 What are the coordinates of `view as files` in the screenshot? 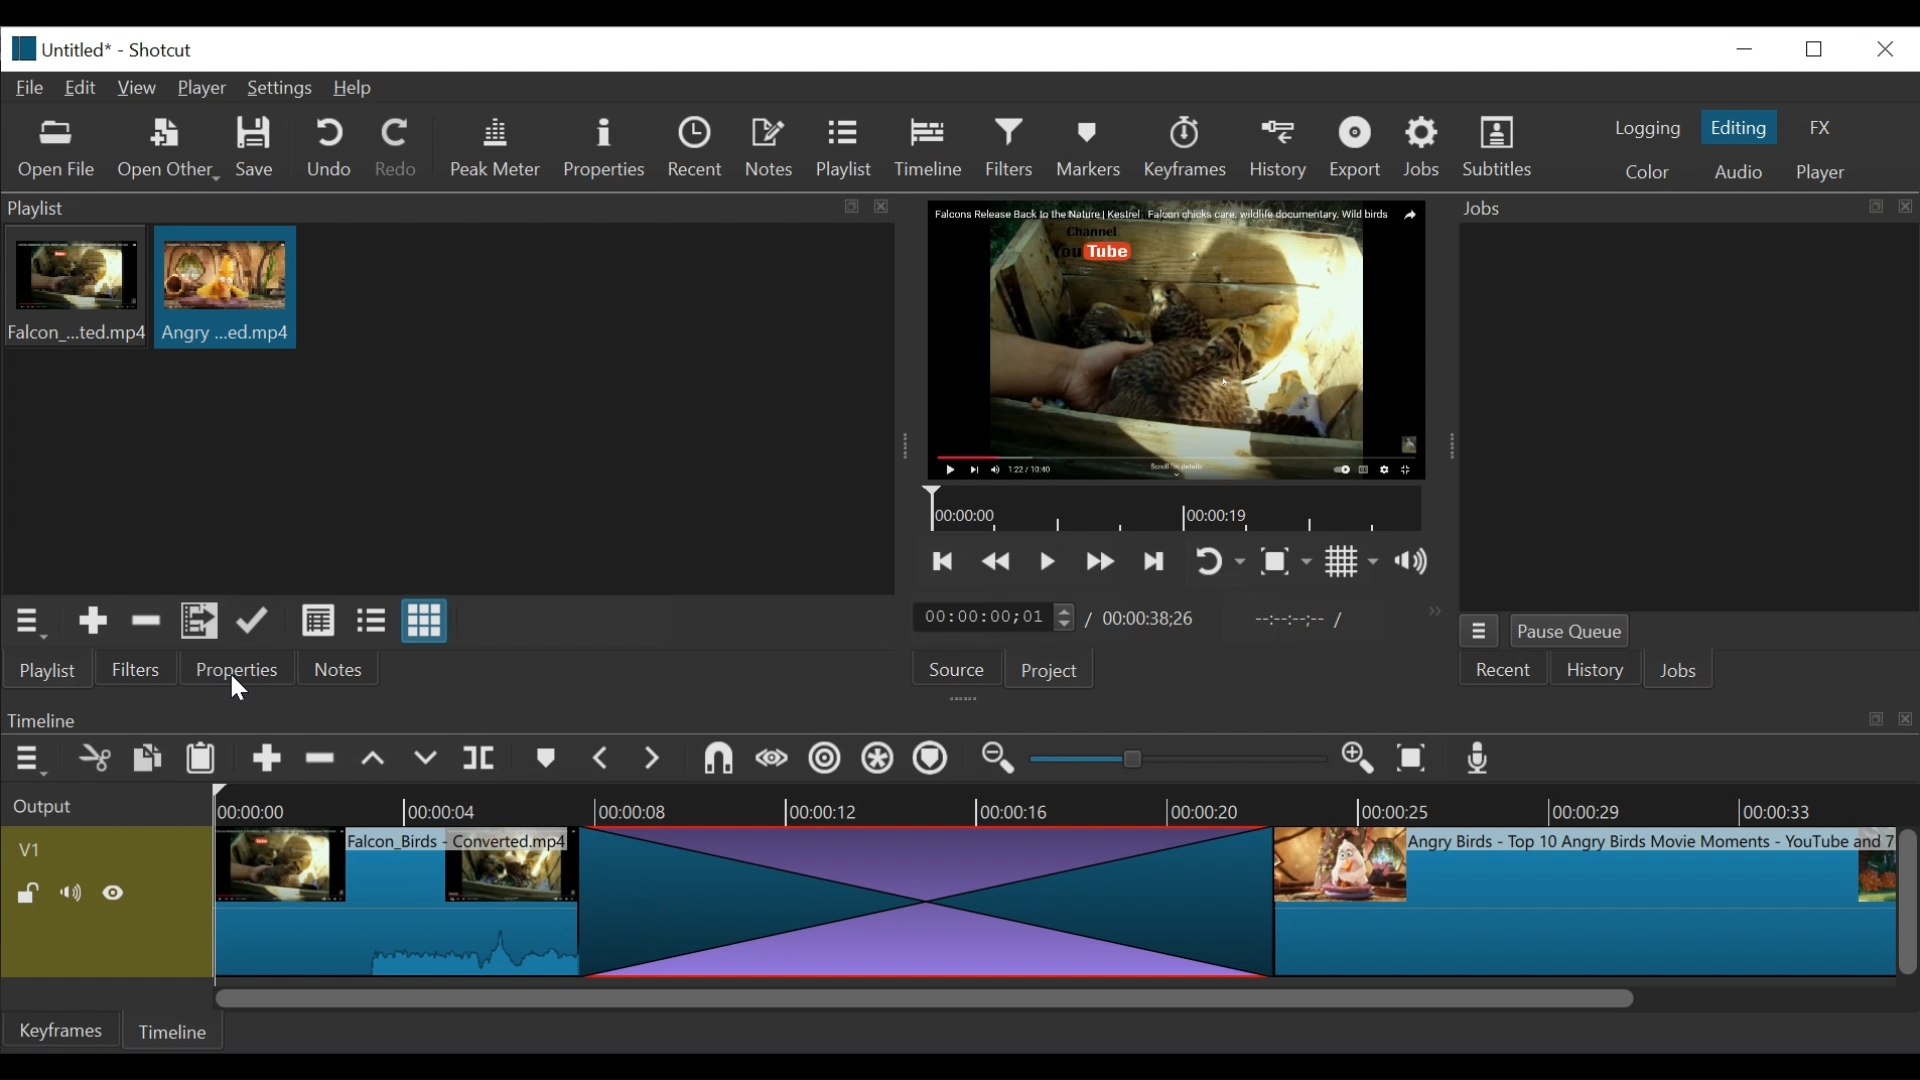 It's located at (373, 620).